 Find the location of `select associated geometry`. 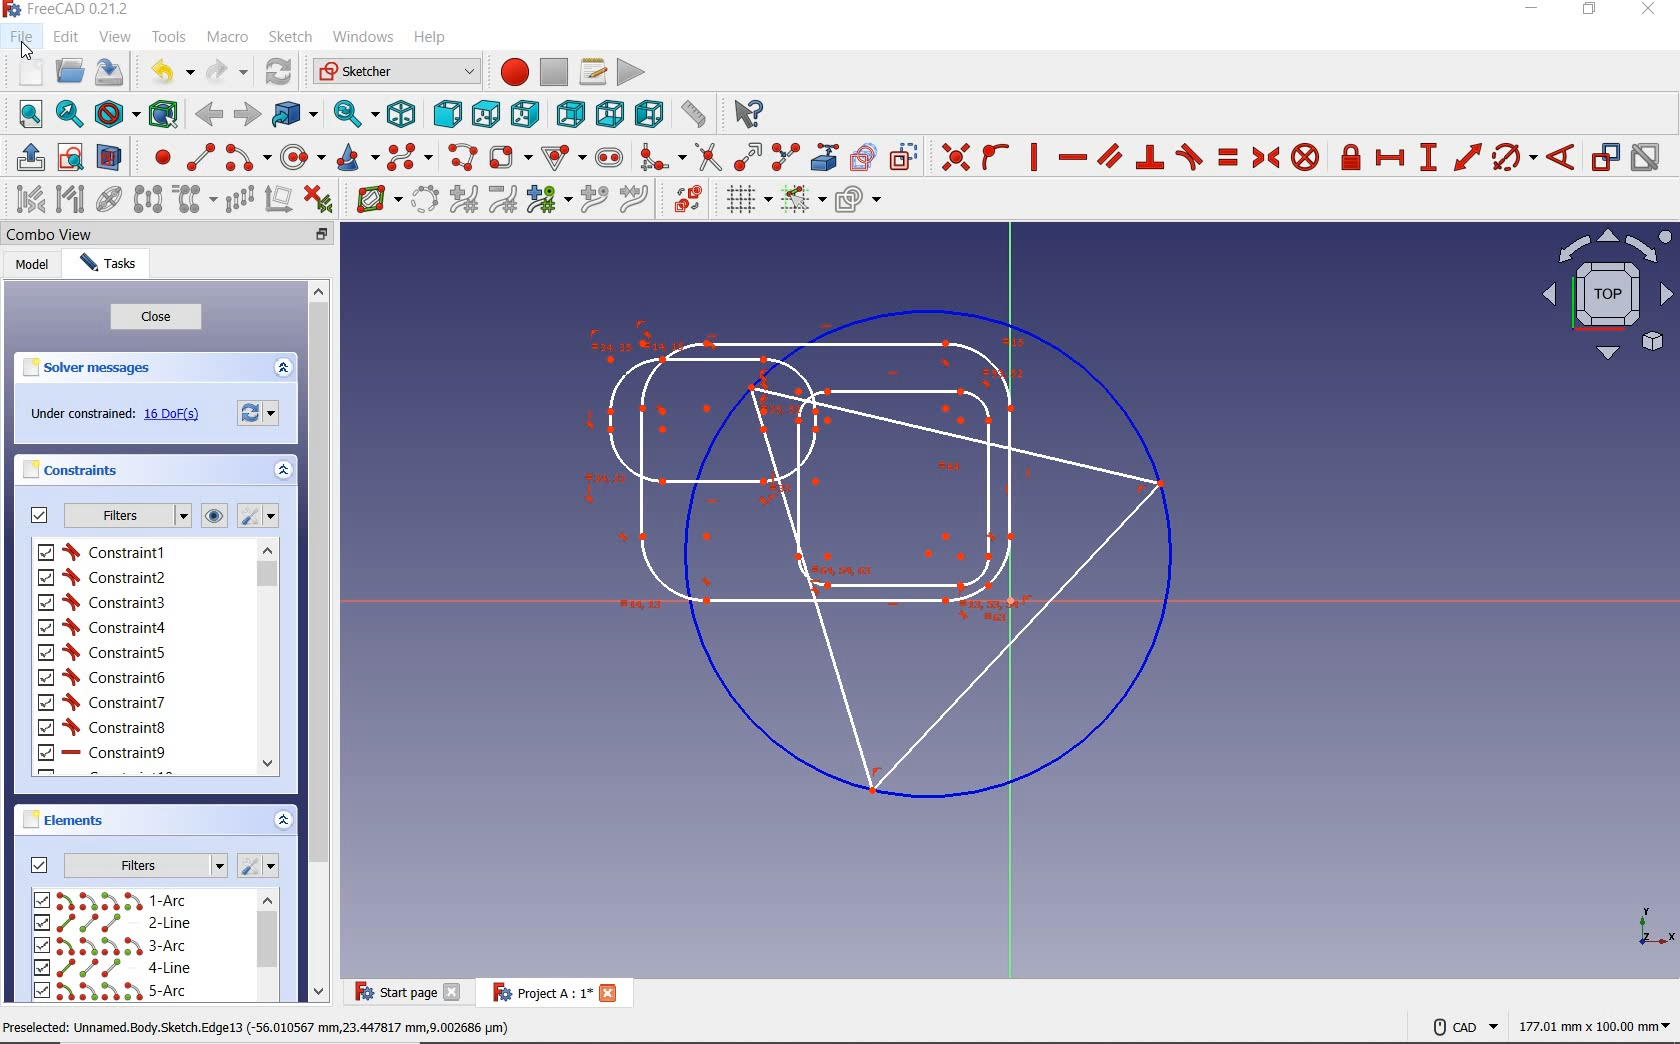

select associated geometry is located at coordinates (71, 198).